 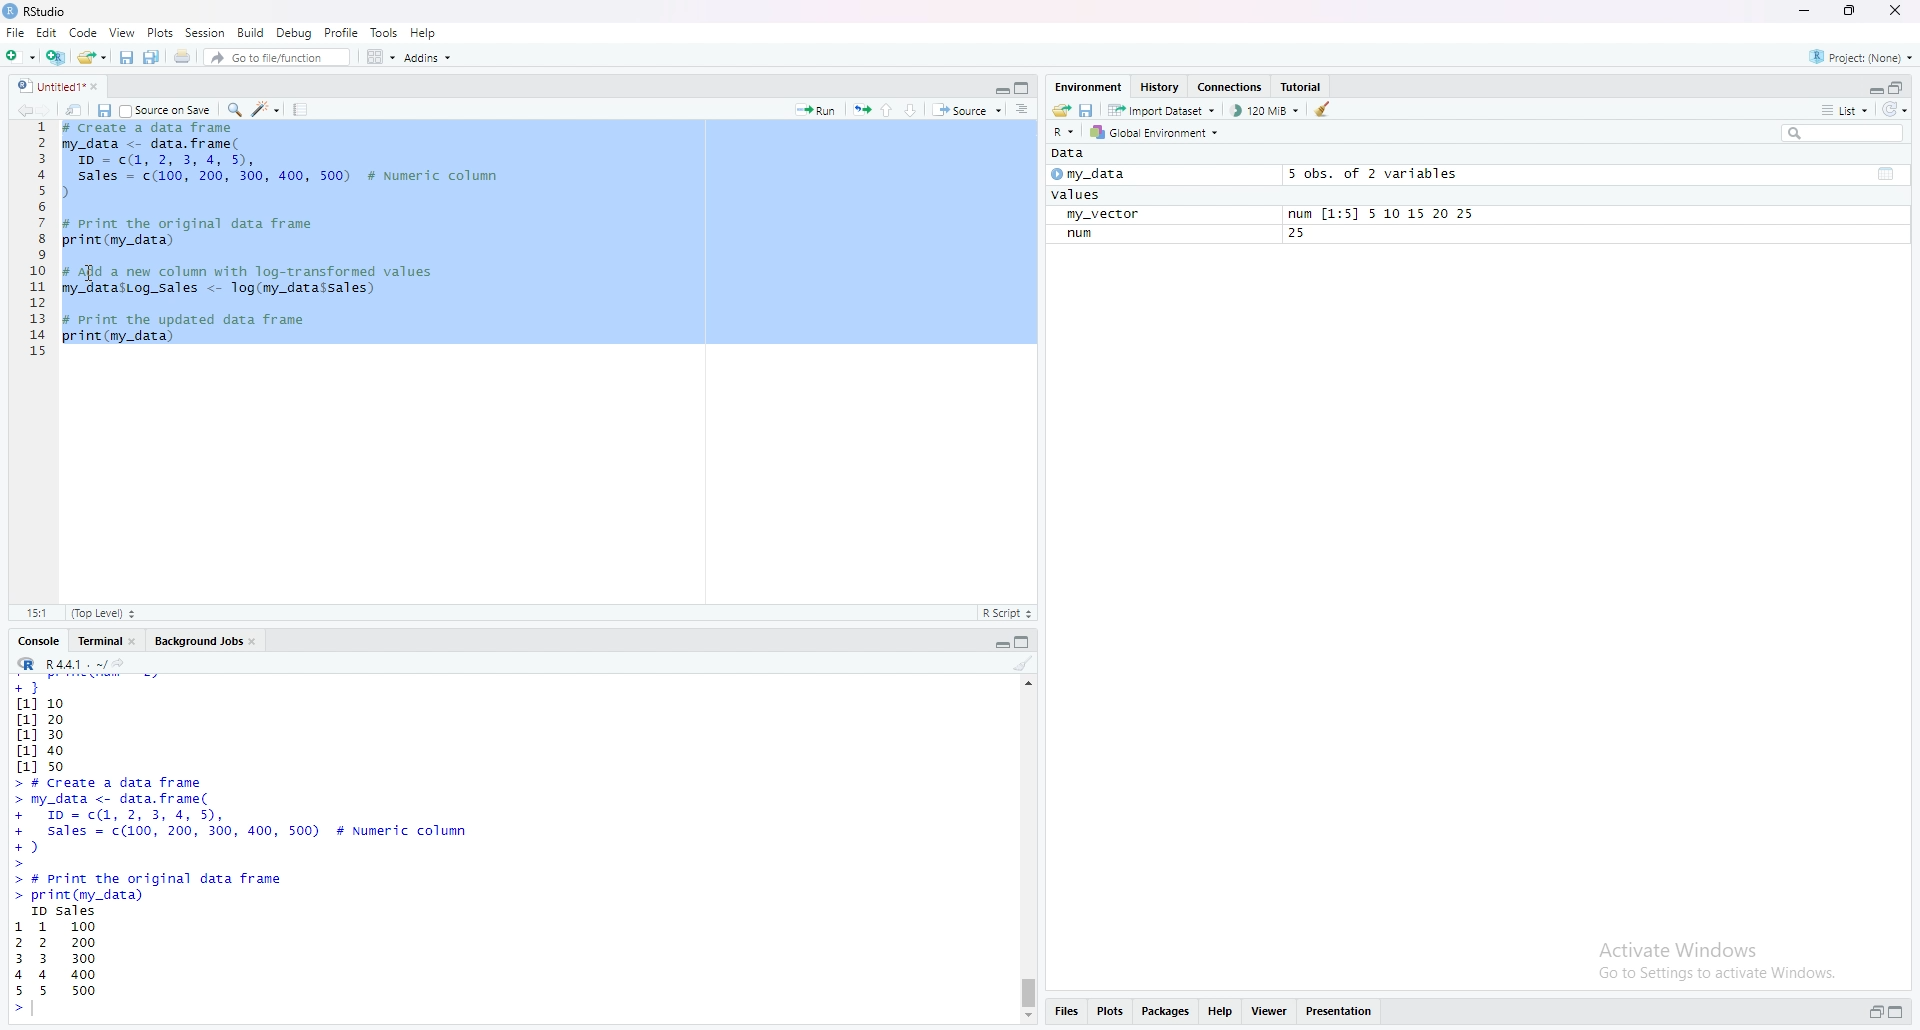 I want to click on save current document, so click(x=128, y=59).